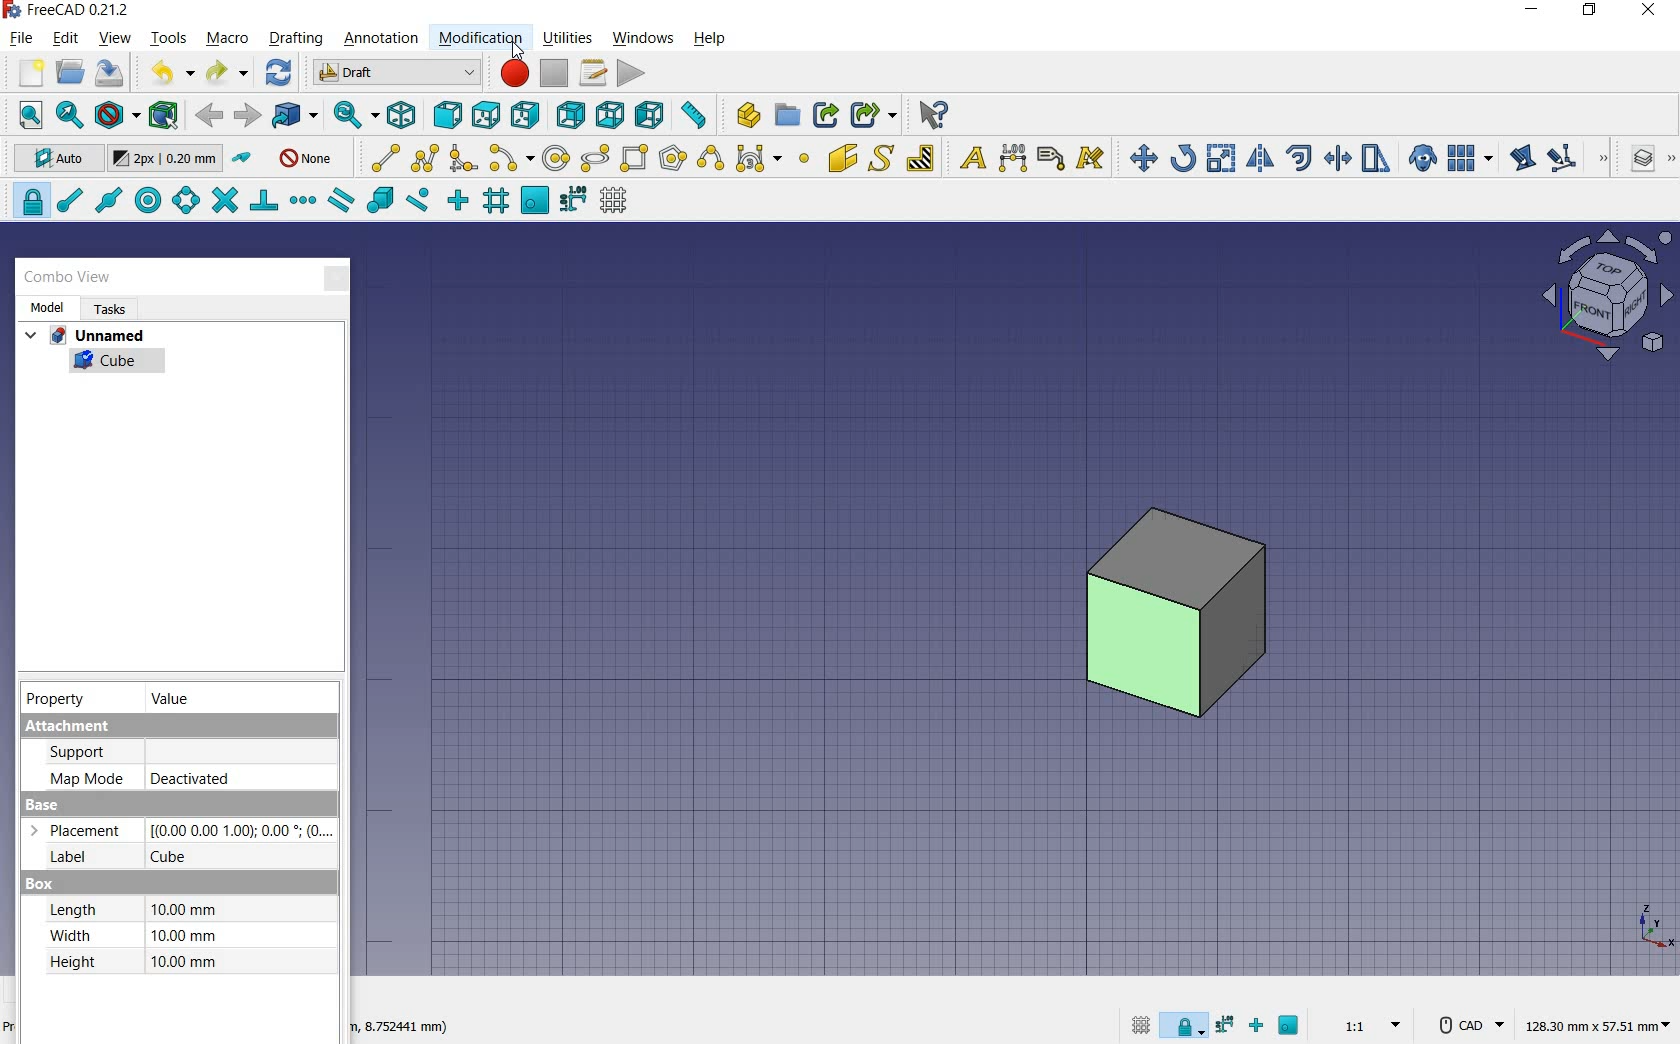 The image size is (1680, 1044). I want to click on bounding box, so click(163, 115).